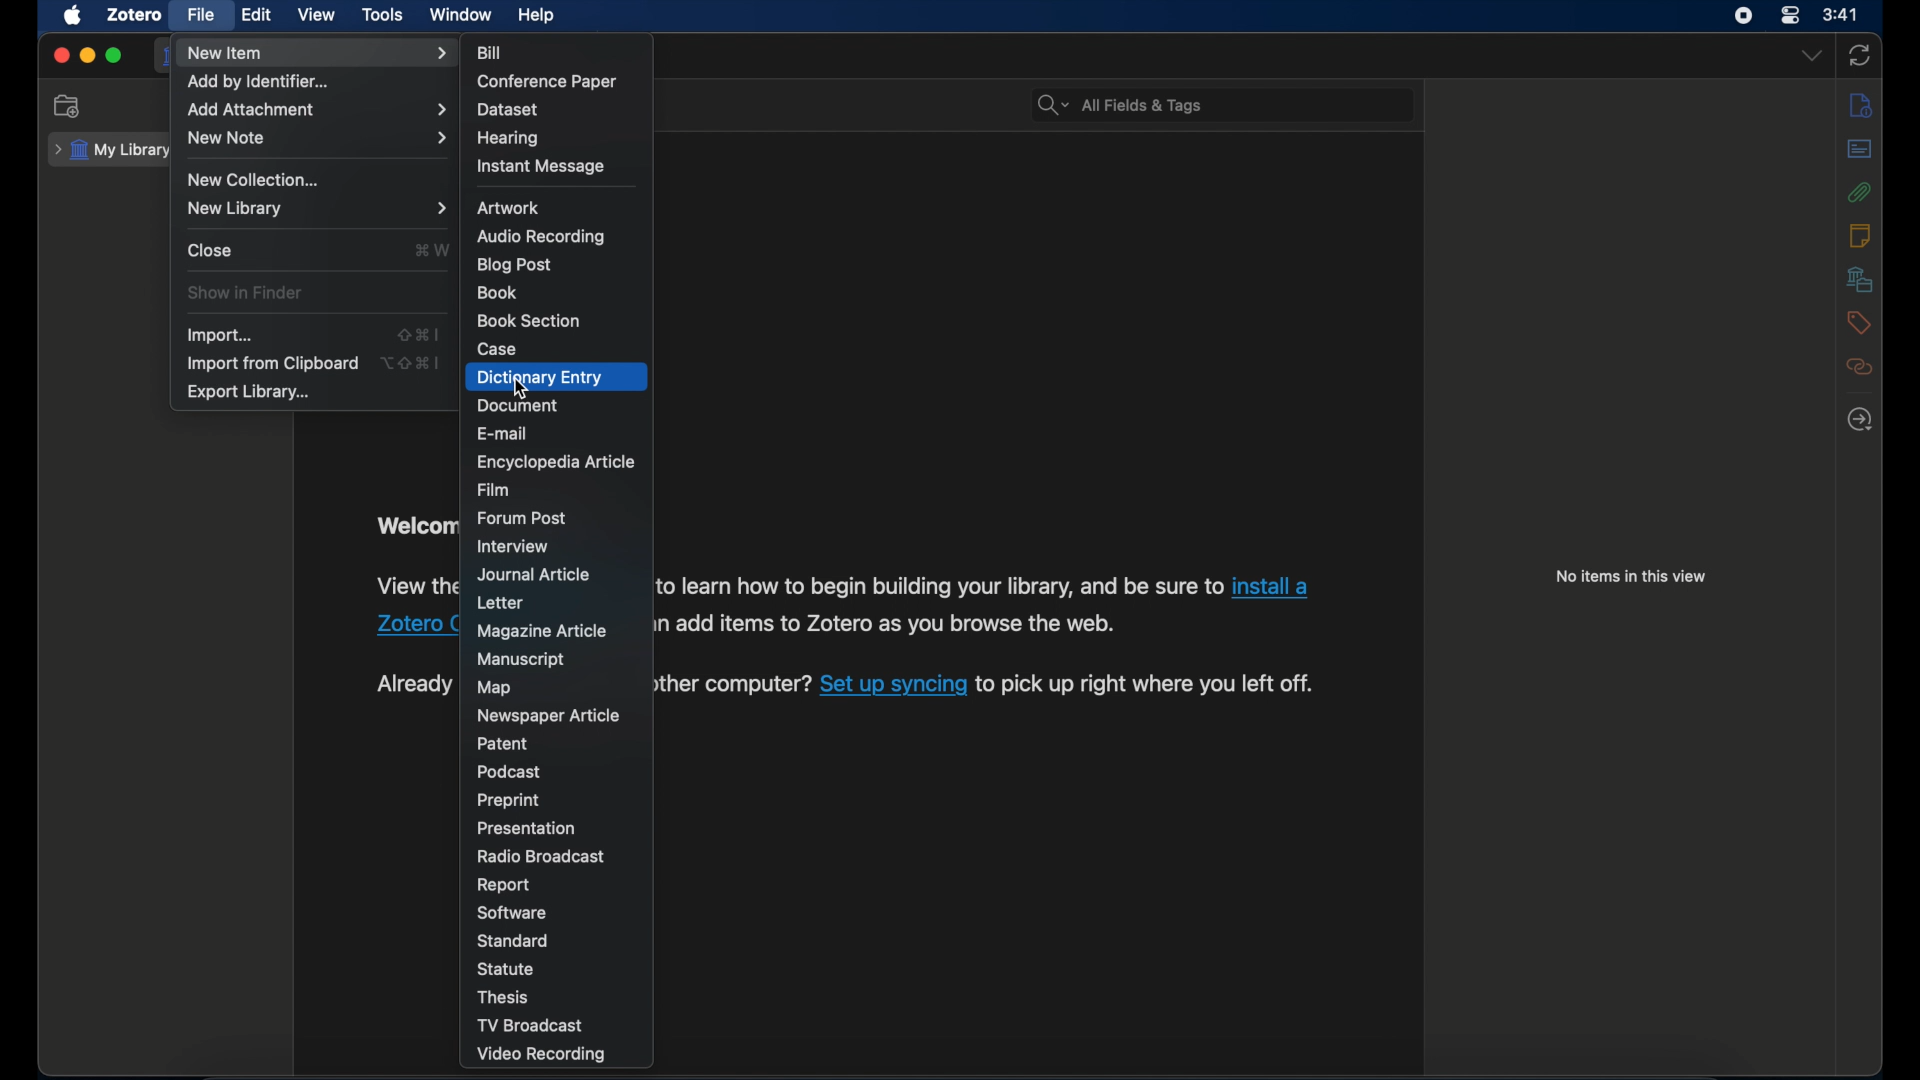 The image size is (1920, 1080). What do you see at coordinates (496, 491) in the screenshot?
I see `film` at bounding box center [496, 491].